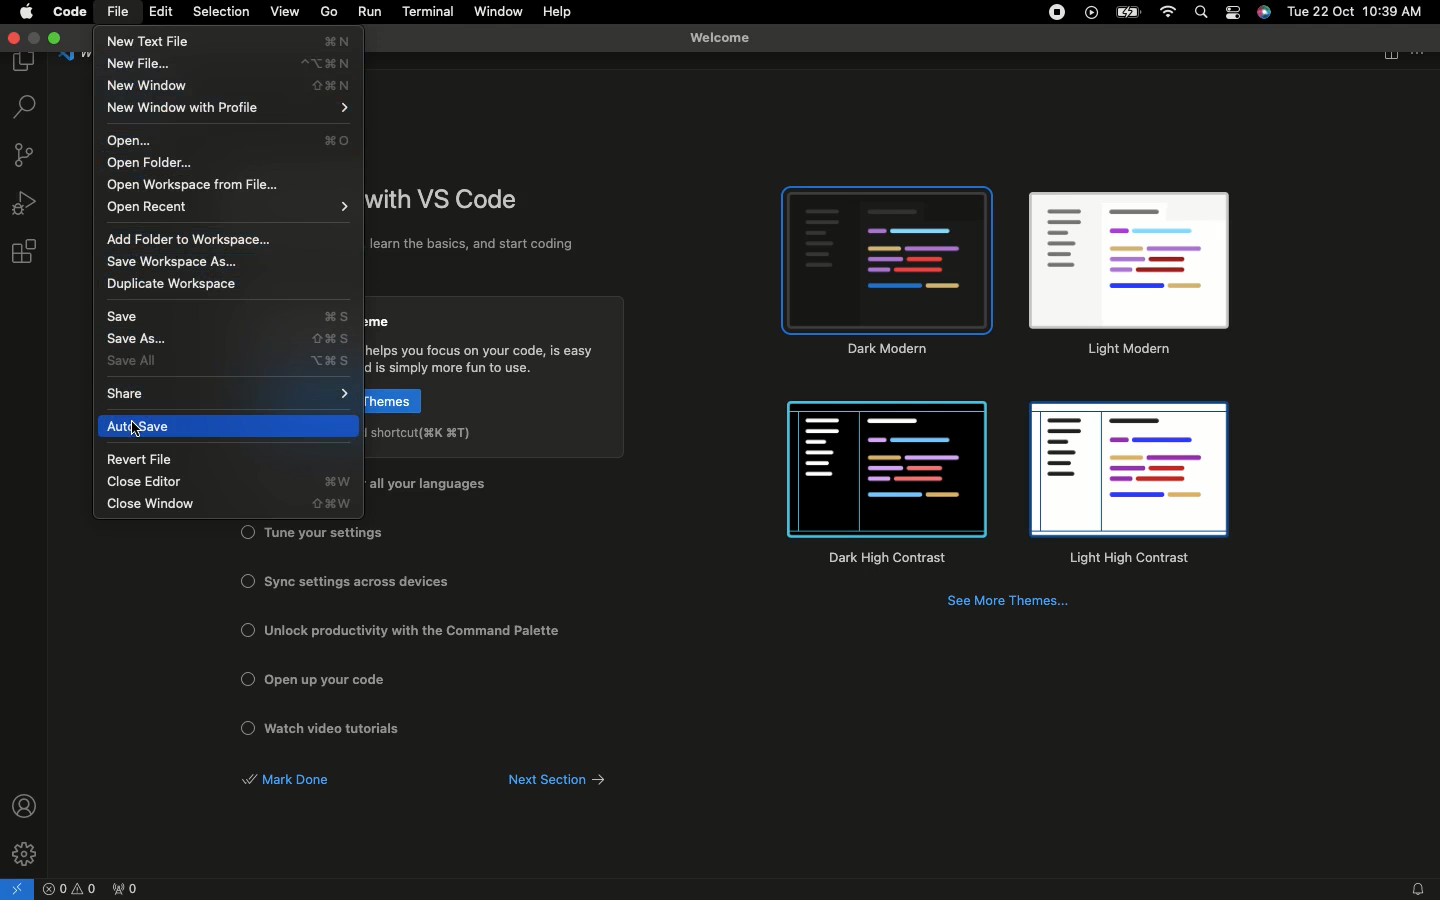 The height and width of the screenshot is (900, 1440). Describe the element at coordinates (226, 42) in the screenshot. I see `New text file` at that location.